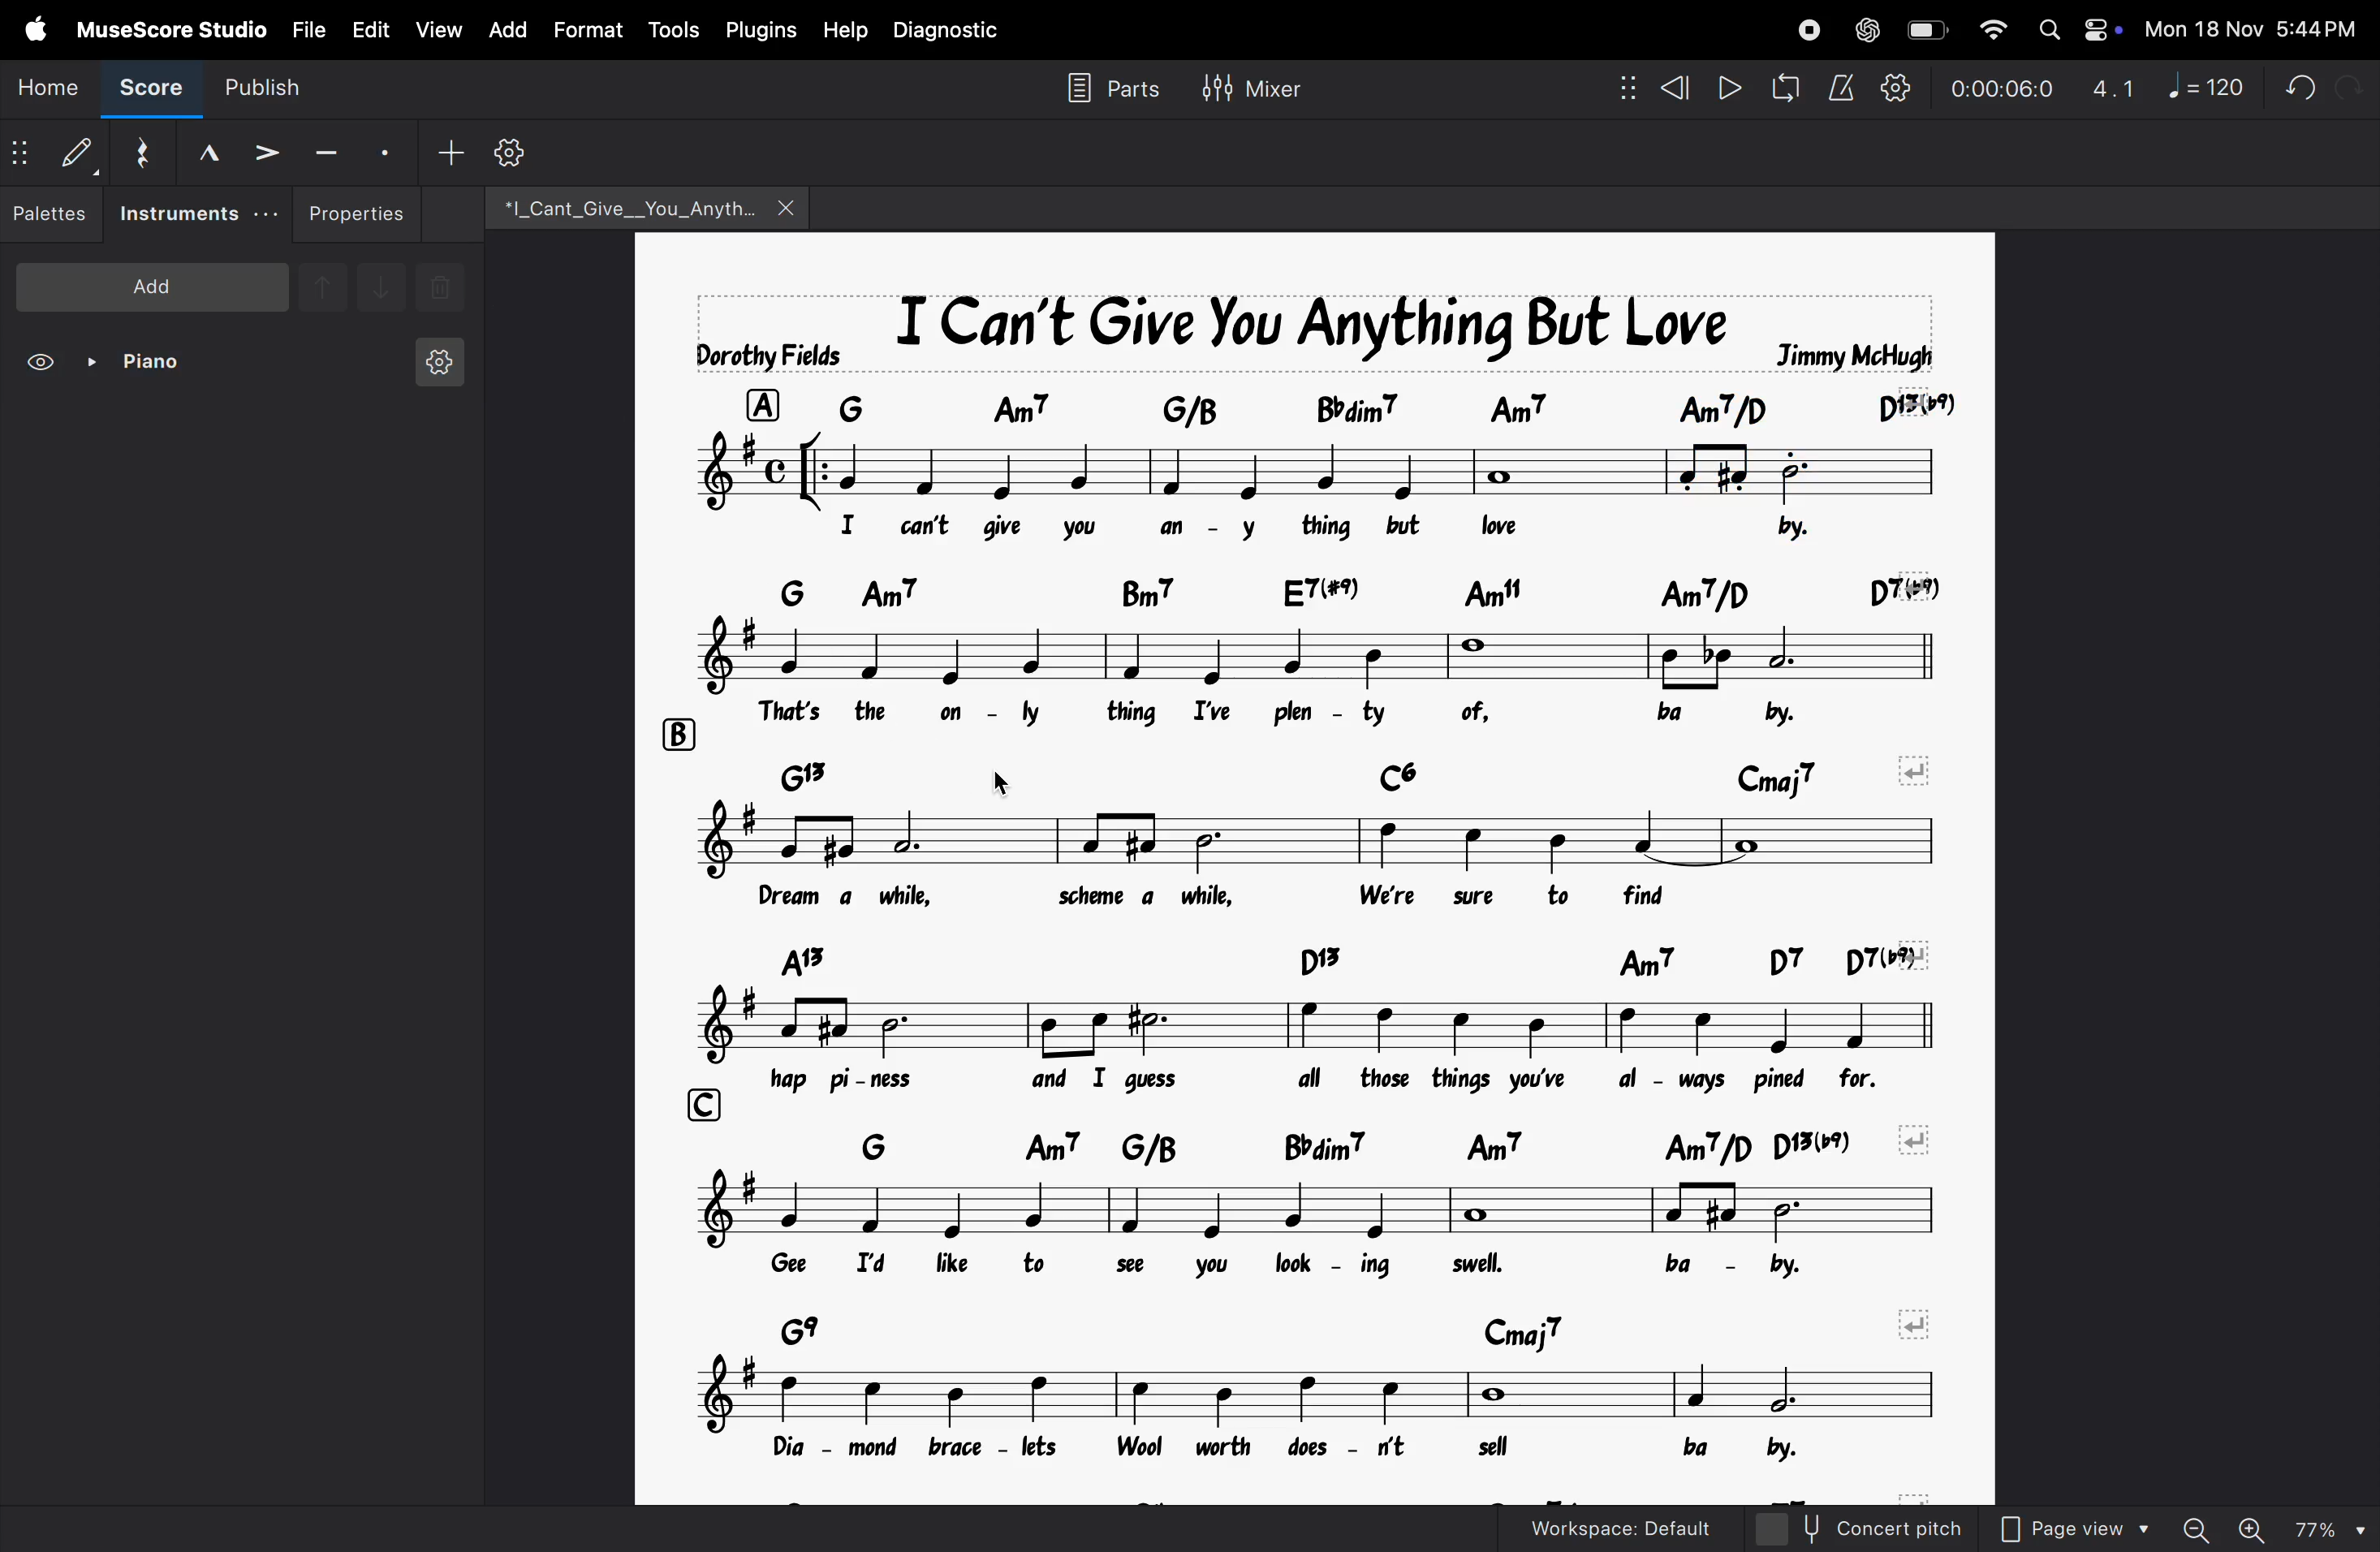 The height and width of the screenshot is (1552, 2380). What do you see at coordinates (1359, 713) in the screenshot?
I see `lyrics` at bounding box center [1359, 713].